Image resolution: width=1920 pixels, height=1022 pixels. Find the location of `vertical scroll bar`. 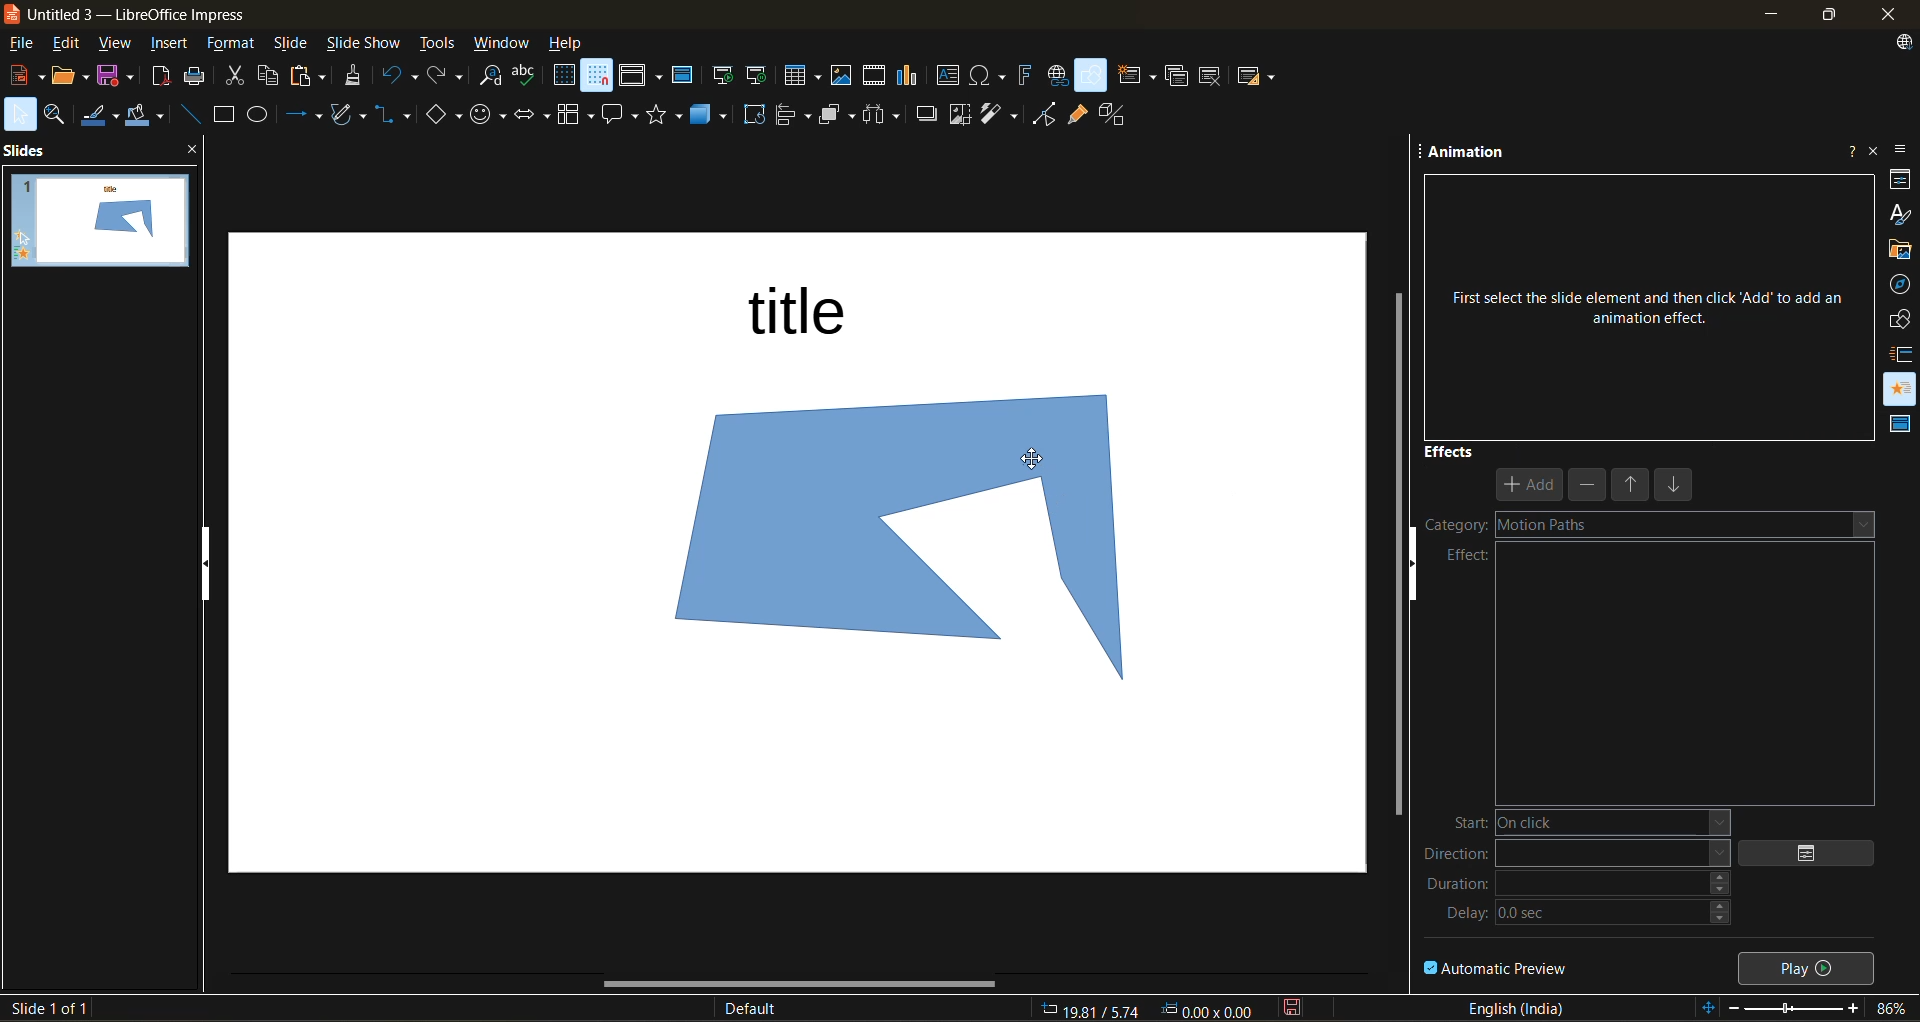

vertical scroll bar is located at coordinates (1392, 551).